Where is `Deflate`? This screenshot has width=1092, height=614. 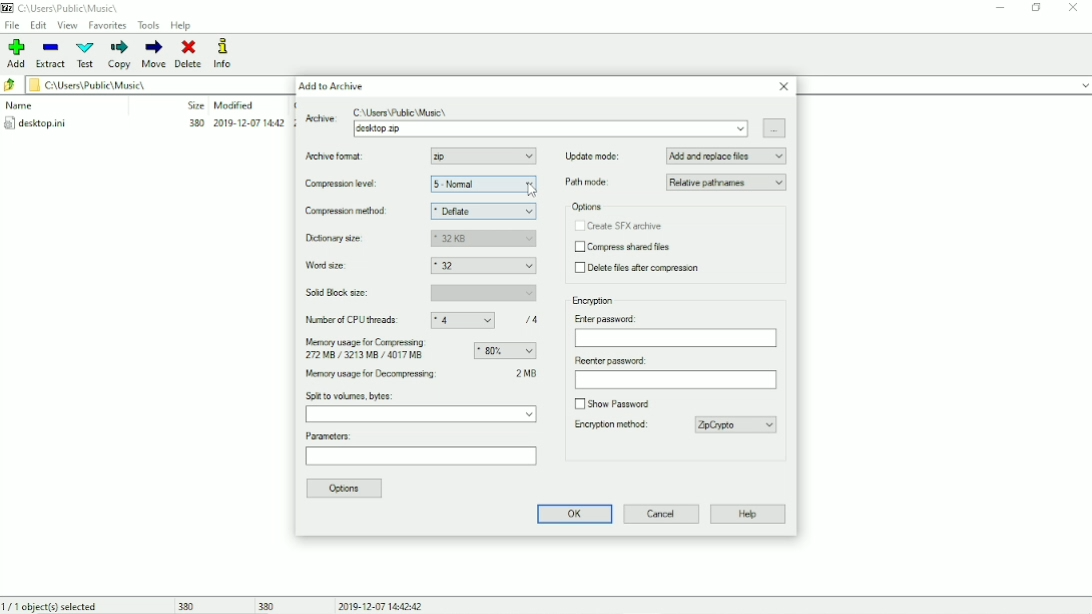
Deflate is located at coordinates (484, 212).